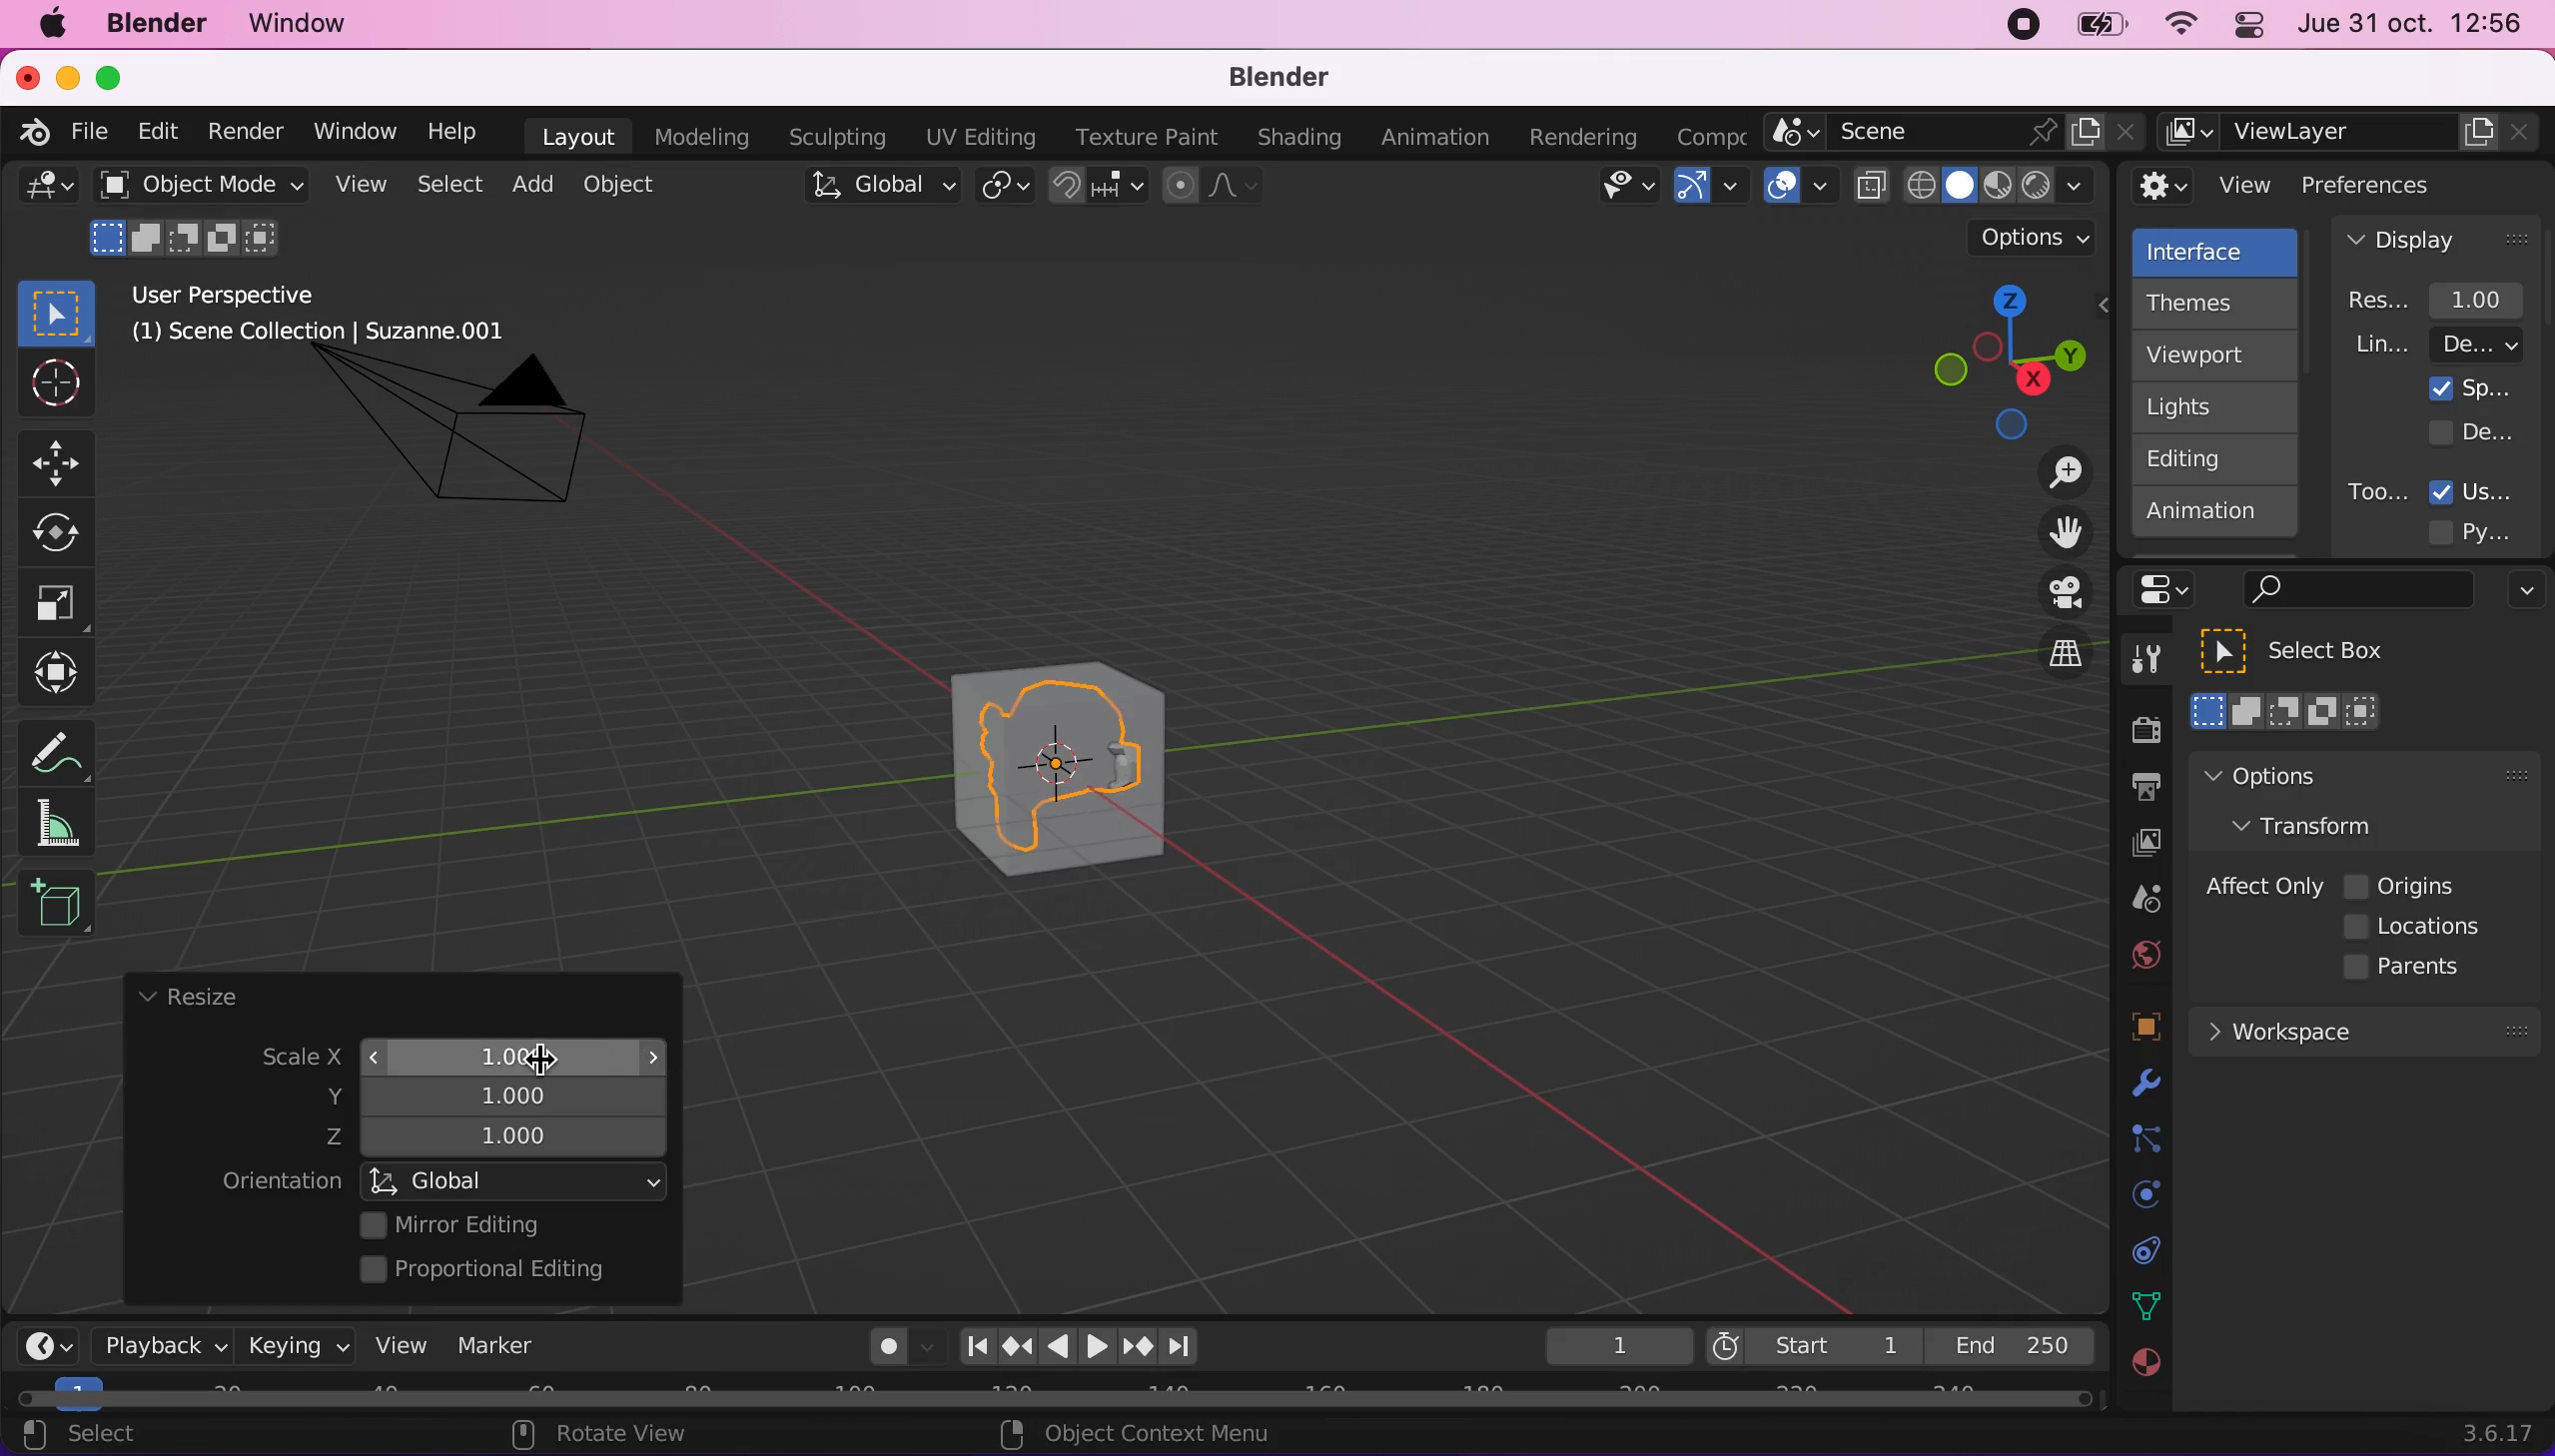 This screenshot has height=1456, width=2555. Describe the element at coordinates (2121, 1029) in the screenshot. I see `objects` at that location.